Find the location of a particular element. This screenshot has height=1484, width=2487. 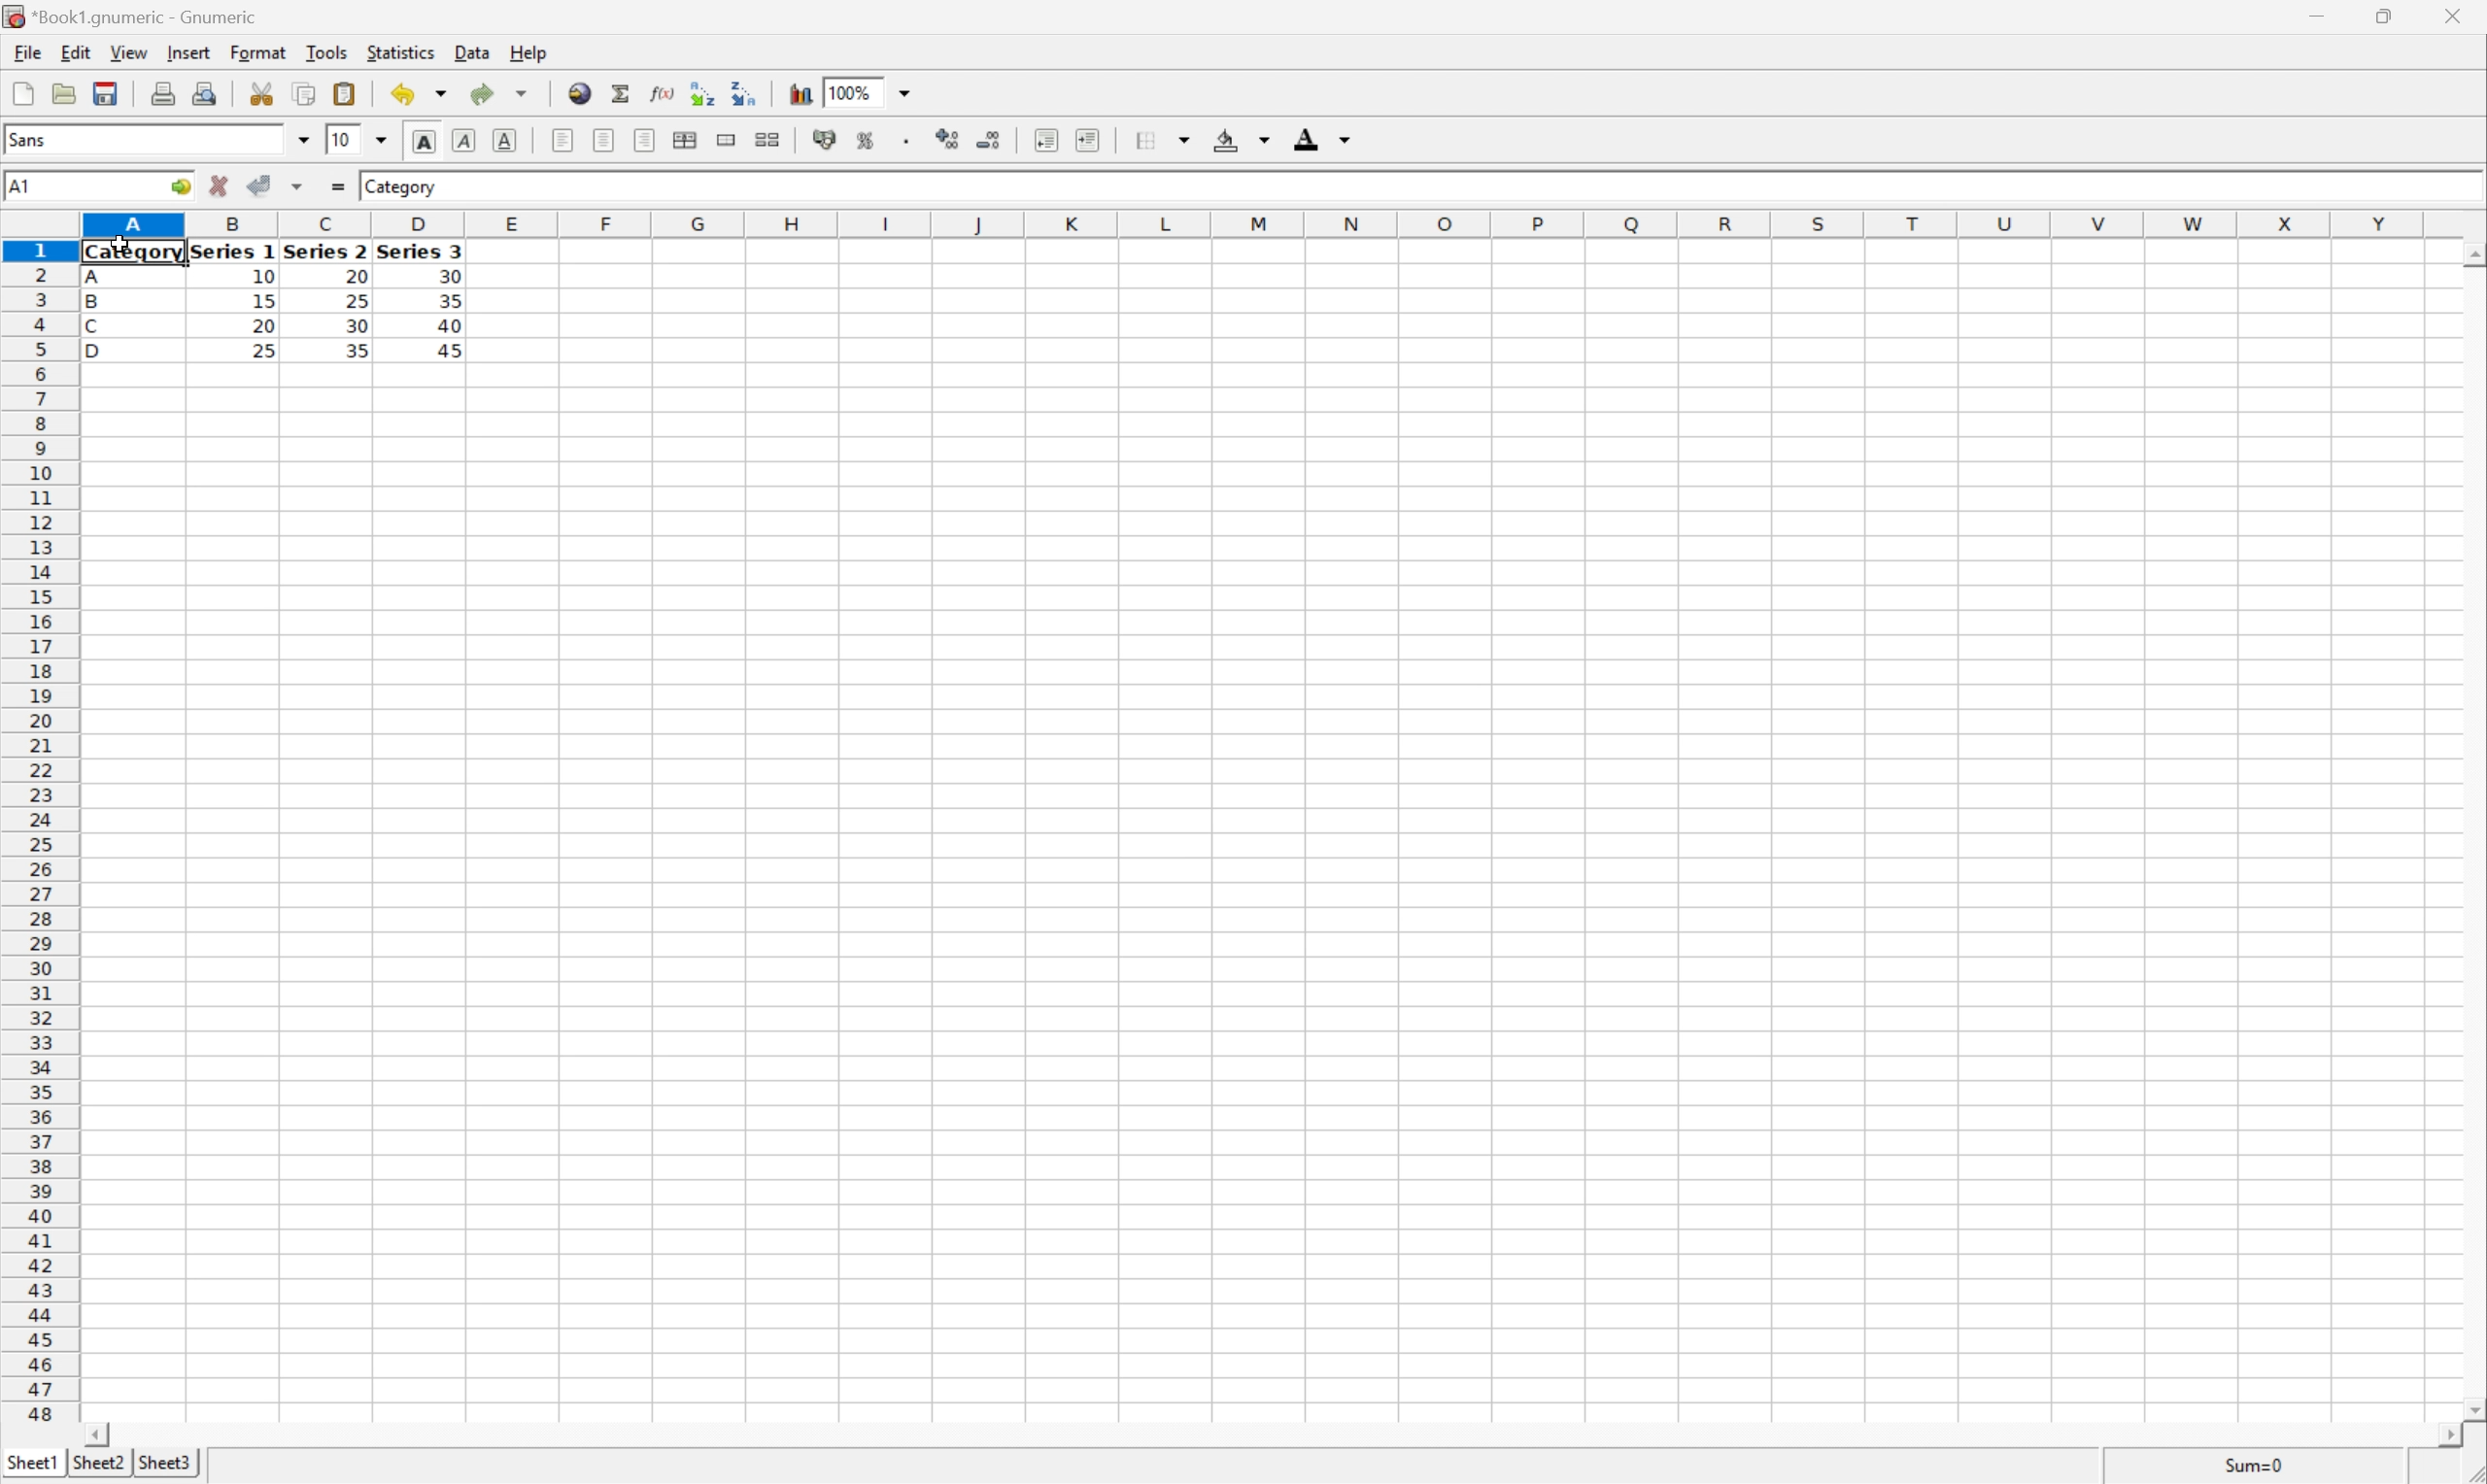

Statistics is located at coordinates (403, 53).